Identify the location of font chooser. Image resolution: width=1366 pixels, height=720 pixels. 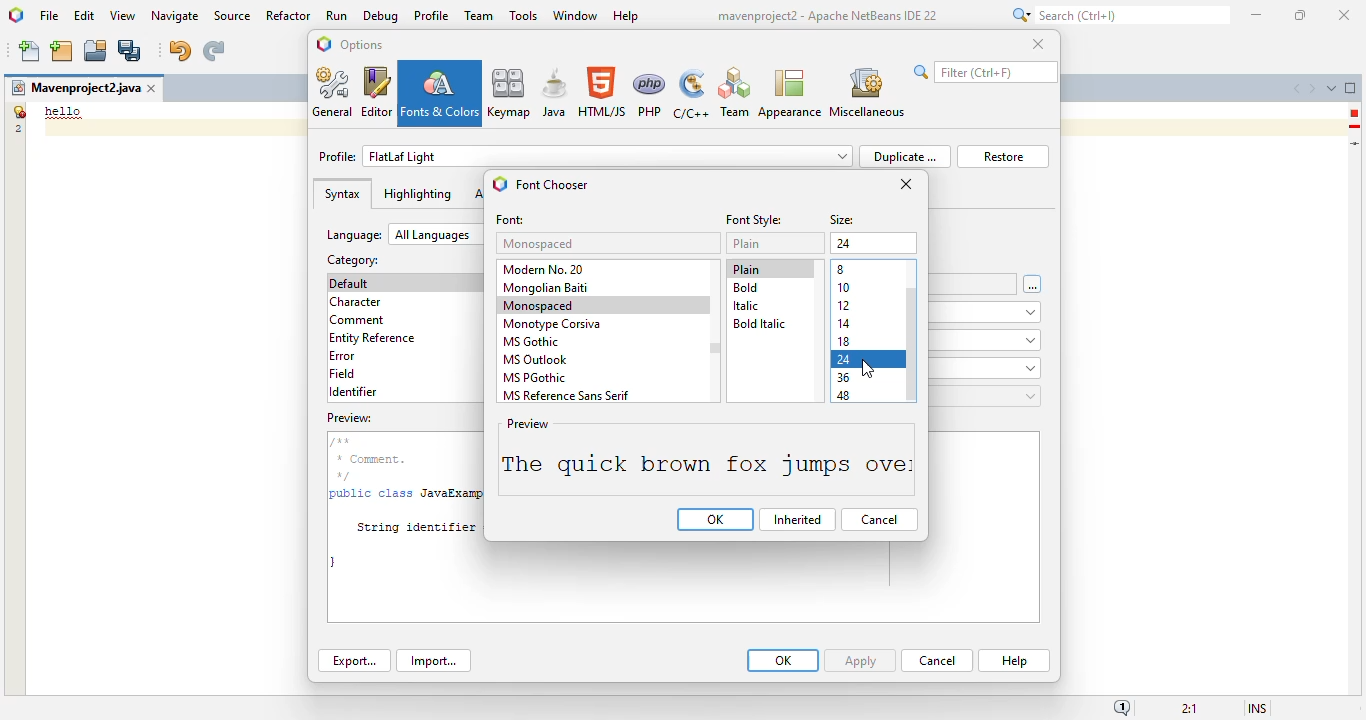
(553, 185).